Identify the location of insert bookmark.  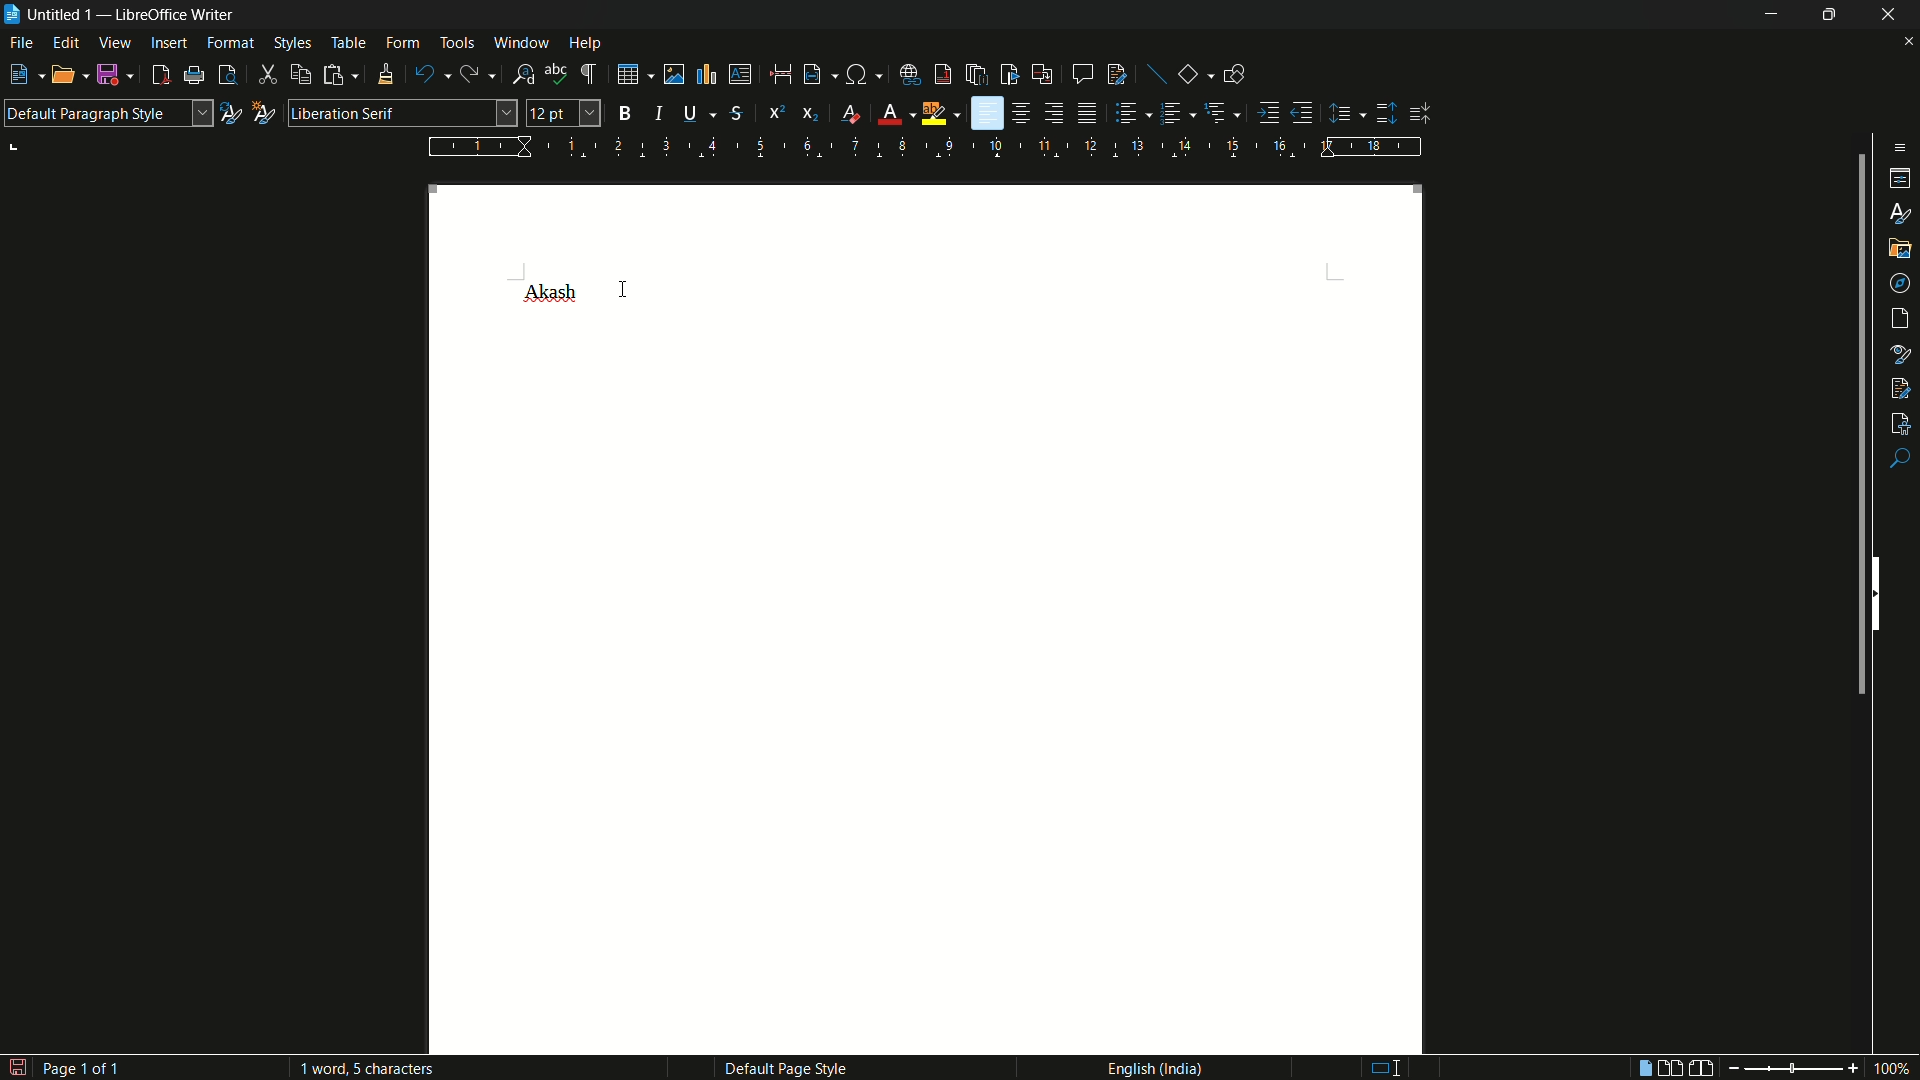
(1010, 74).